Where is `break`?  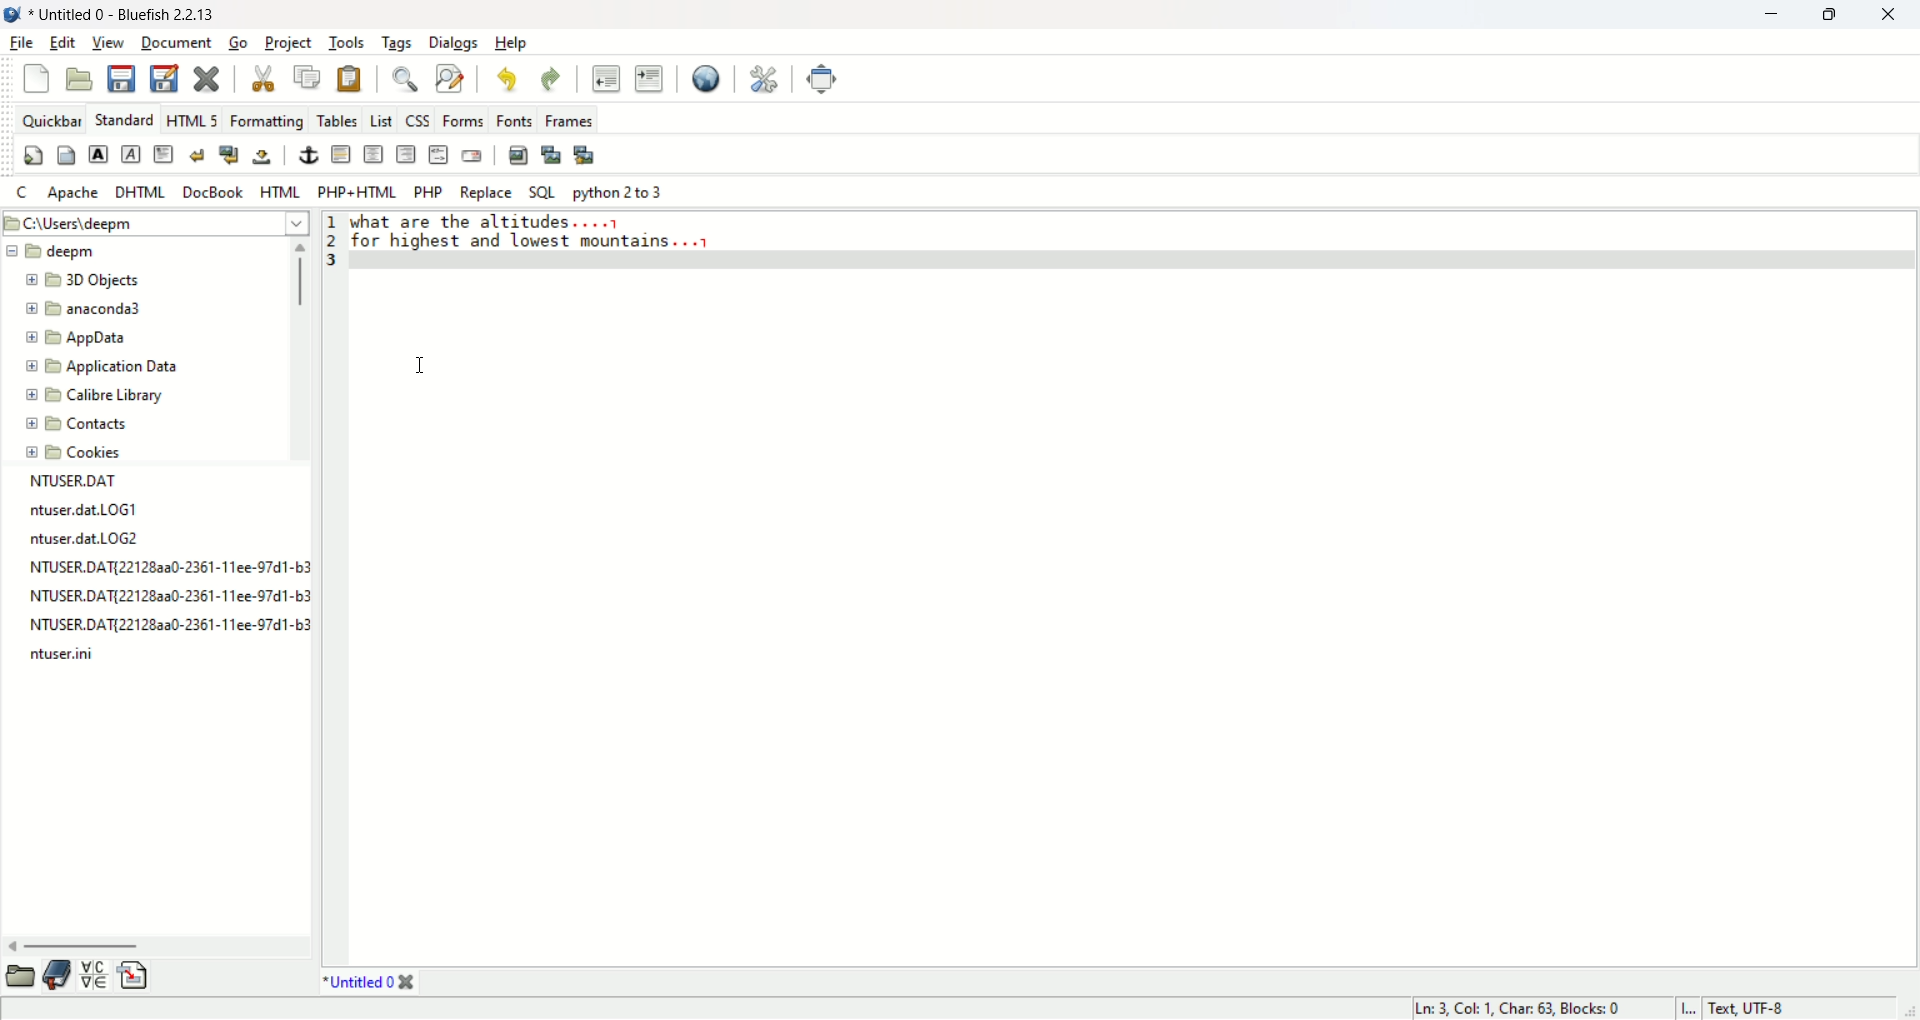
break is located at coordinates (200, 157).